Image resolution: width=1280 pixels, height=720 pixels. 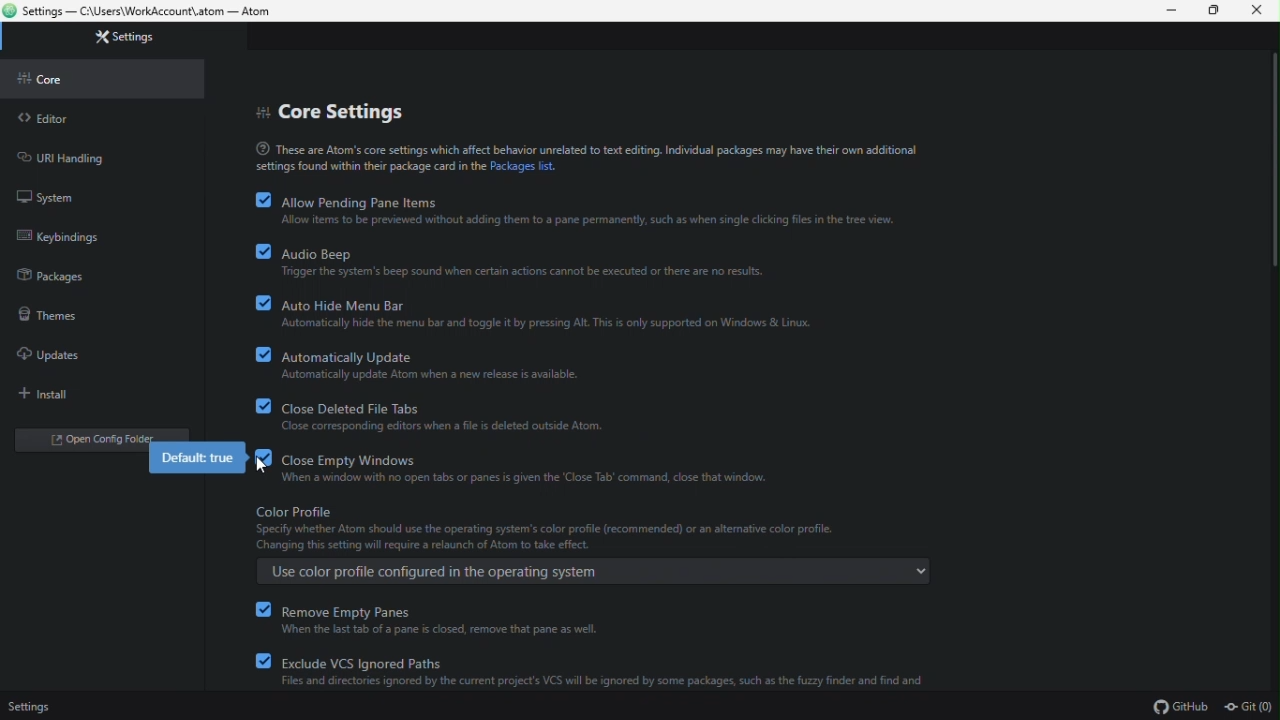 I want to click on checkbox, so click(x=257, y=352).